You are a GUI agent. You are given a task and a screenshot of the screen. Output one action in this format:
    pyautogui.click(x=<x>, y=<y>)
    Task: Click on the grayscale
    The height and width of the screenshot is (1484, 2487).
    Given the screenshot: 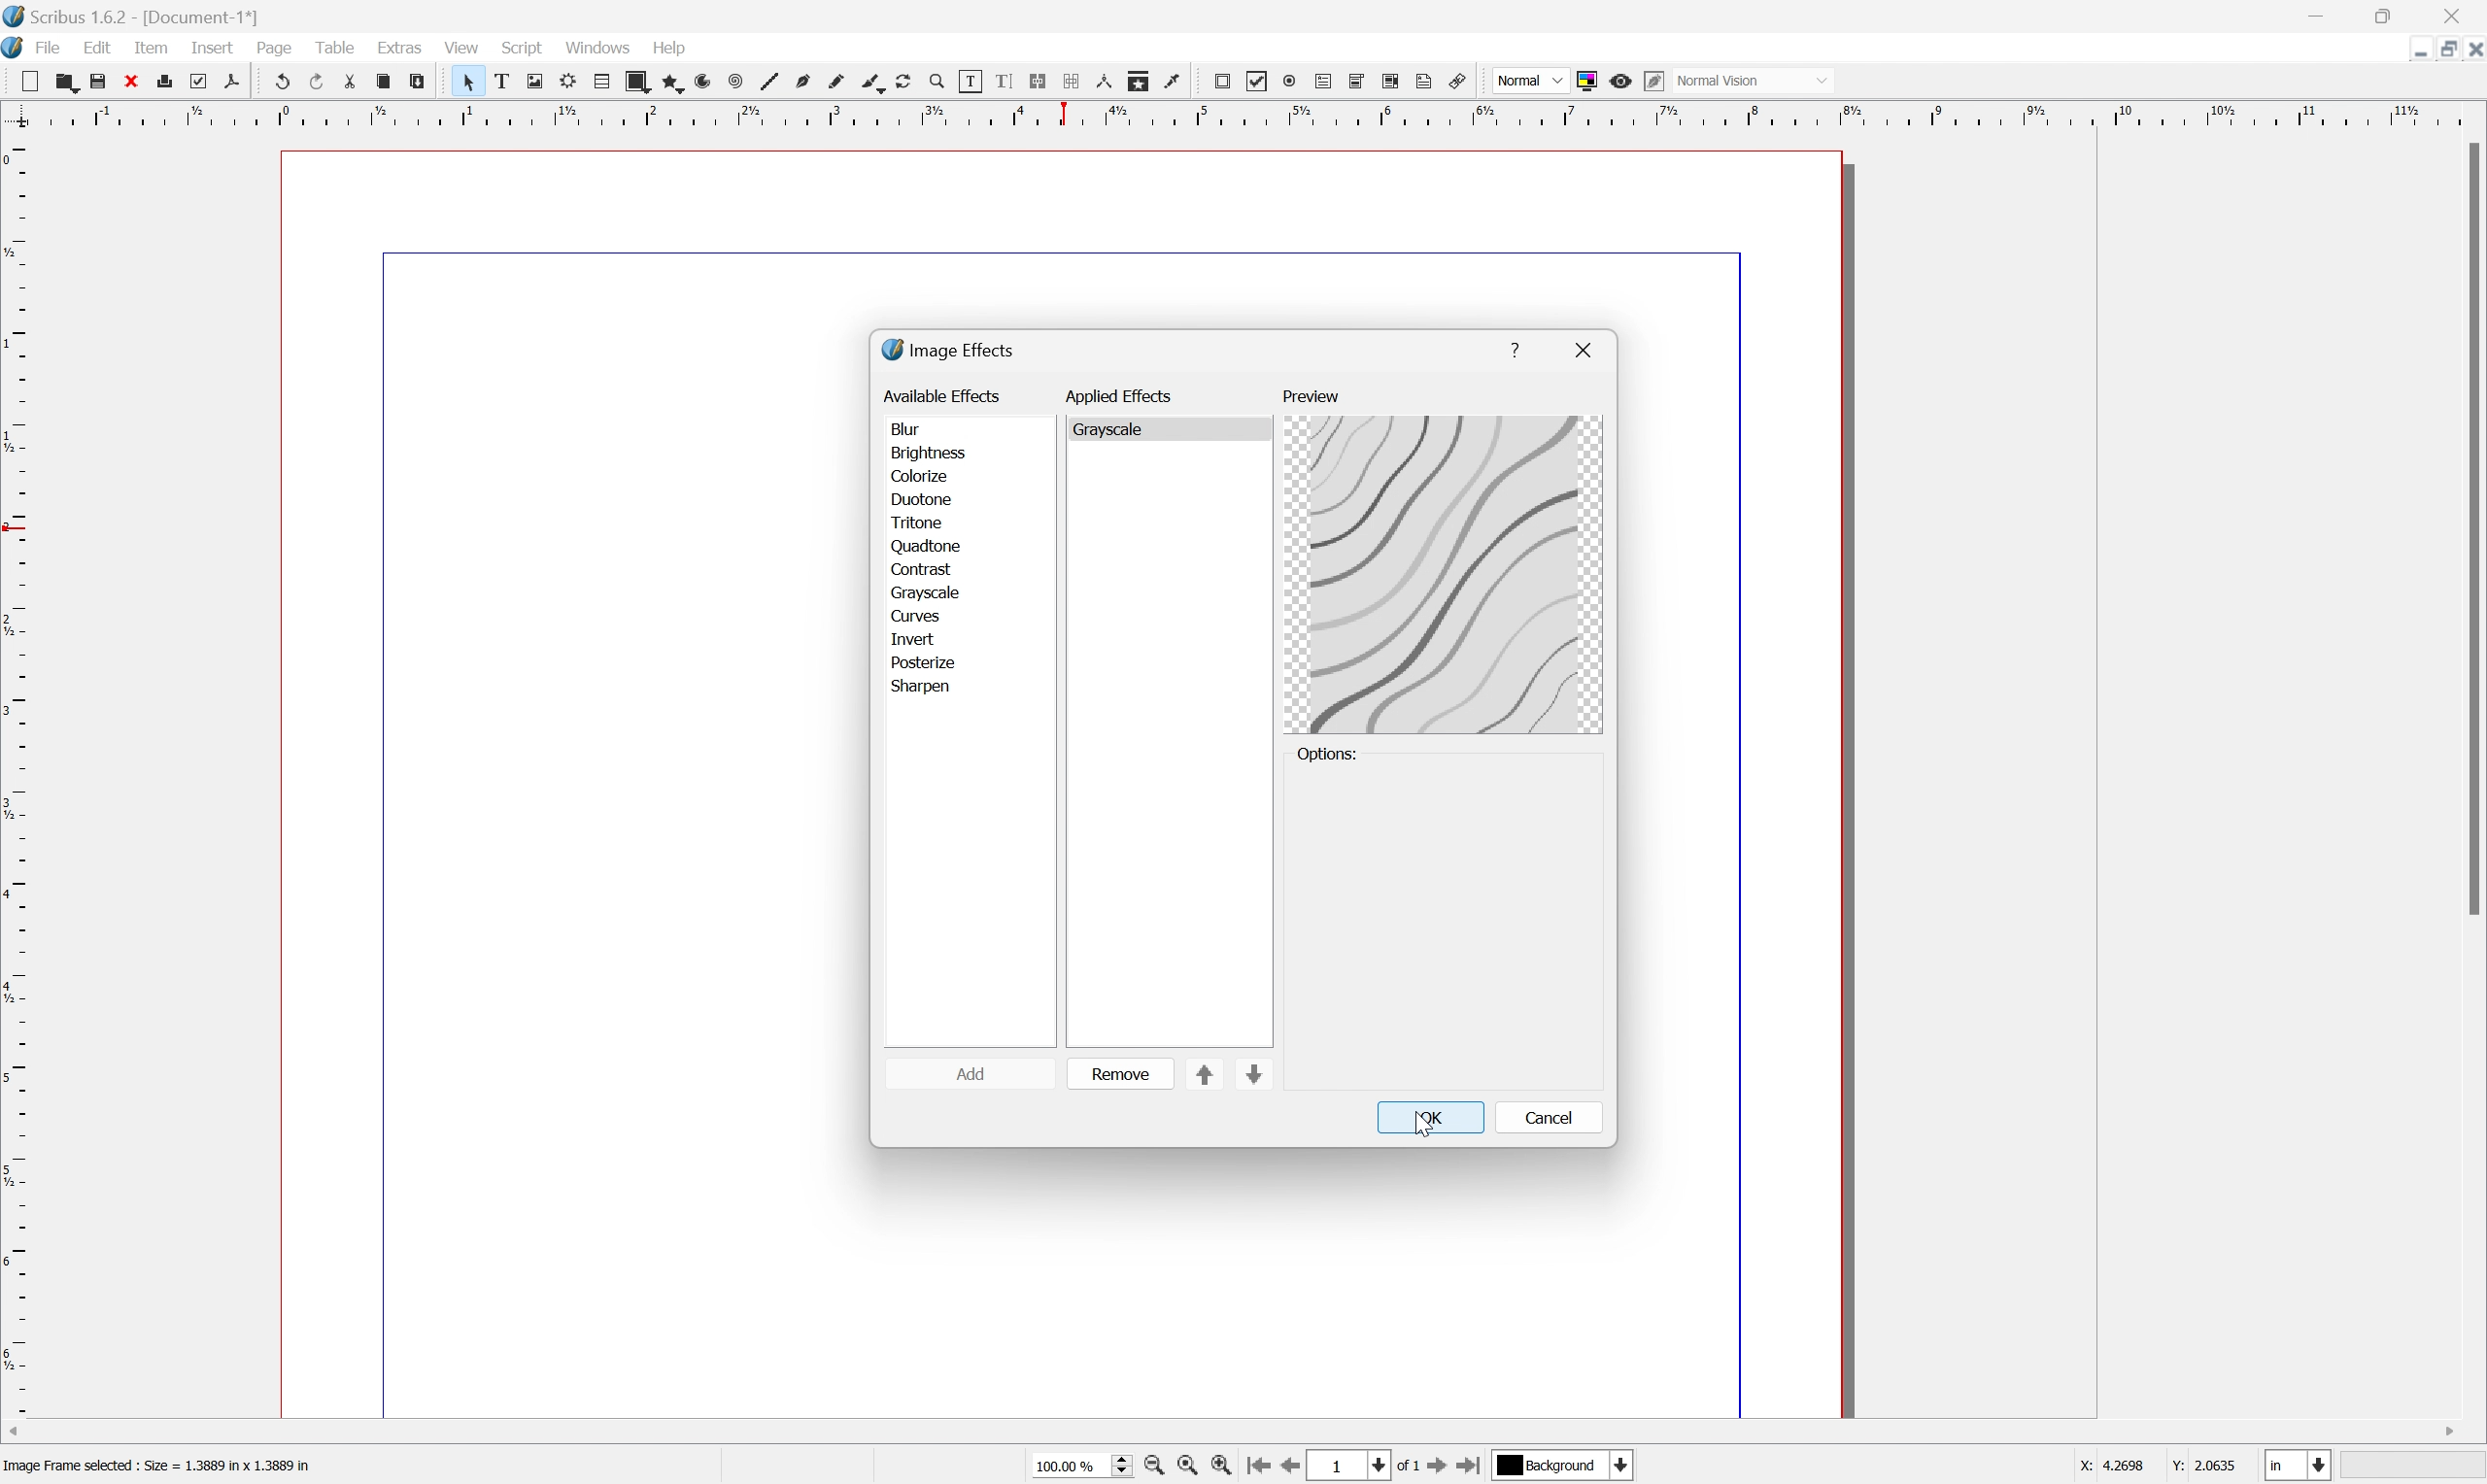 What is the action you would take?
    pyautogui.click(x=923, y=591)
    